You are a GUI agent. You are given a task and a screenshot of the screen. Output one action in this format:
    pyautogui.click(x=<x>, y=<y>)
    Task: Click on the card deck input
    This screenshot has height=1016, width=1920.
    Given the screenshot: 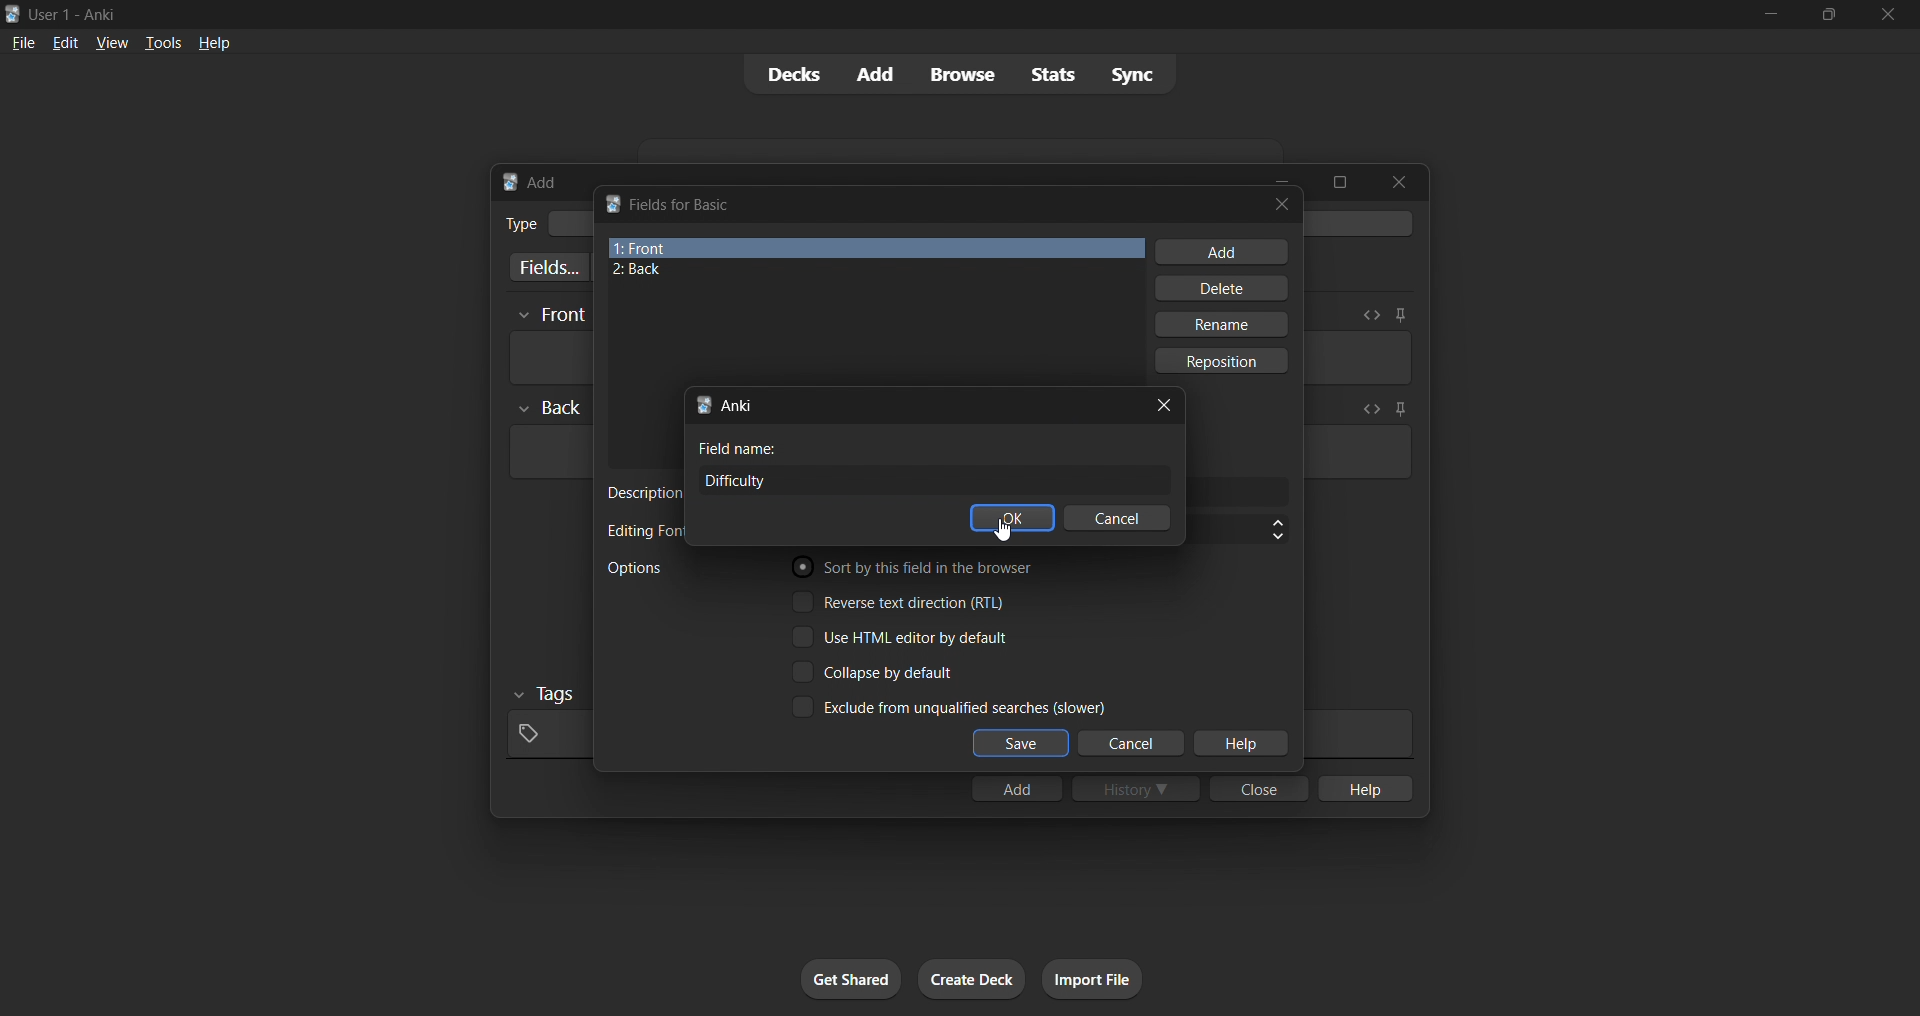 What is the action you would take?
    pyautogui.click(x=1362, y=223)
    